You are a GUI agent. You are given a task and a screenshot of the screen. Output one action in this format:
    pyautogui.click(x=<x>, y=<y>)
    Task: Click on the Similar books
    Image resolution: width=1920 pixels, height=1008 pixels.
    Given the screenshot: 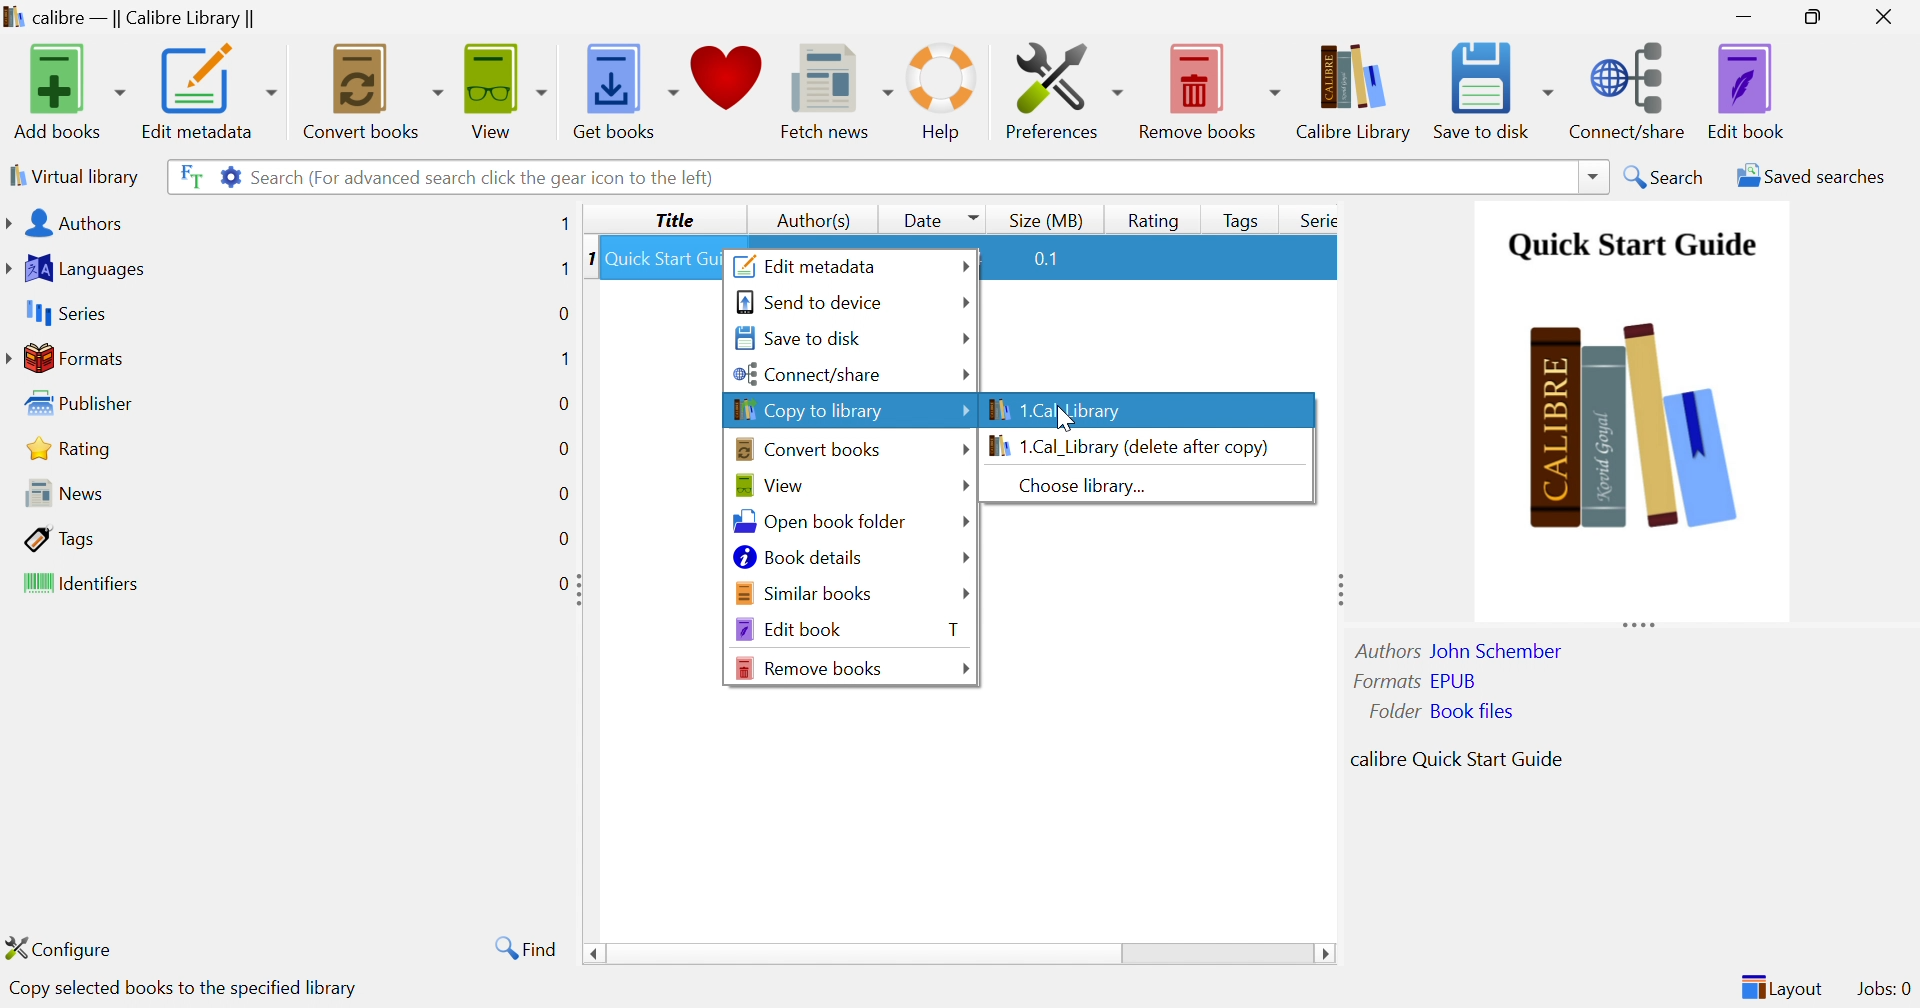 What is the action you would take?
    pyautogui.click(x=804, y=591)
    